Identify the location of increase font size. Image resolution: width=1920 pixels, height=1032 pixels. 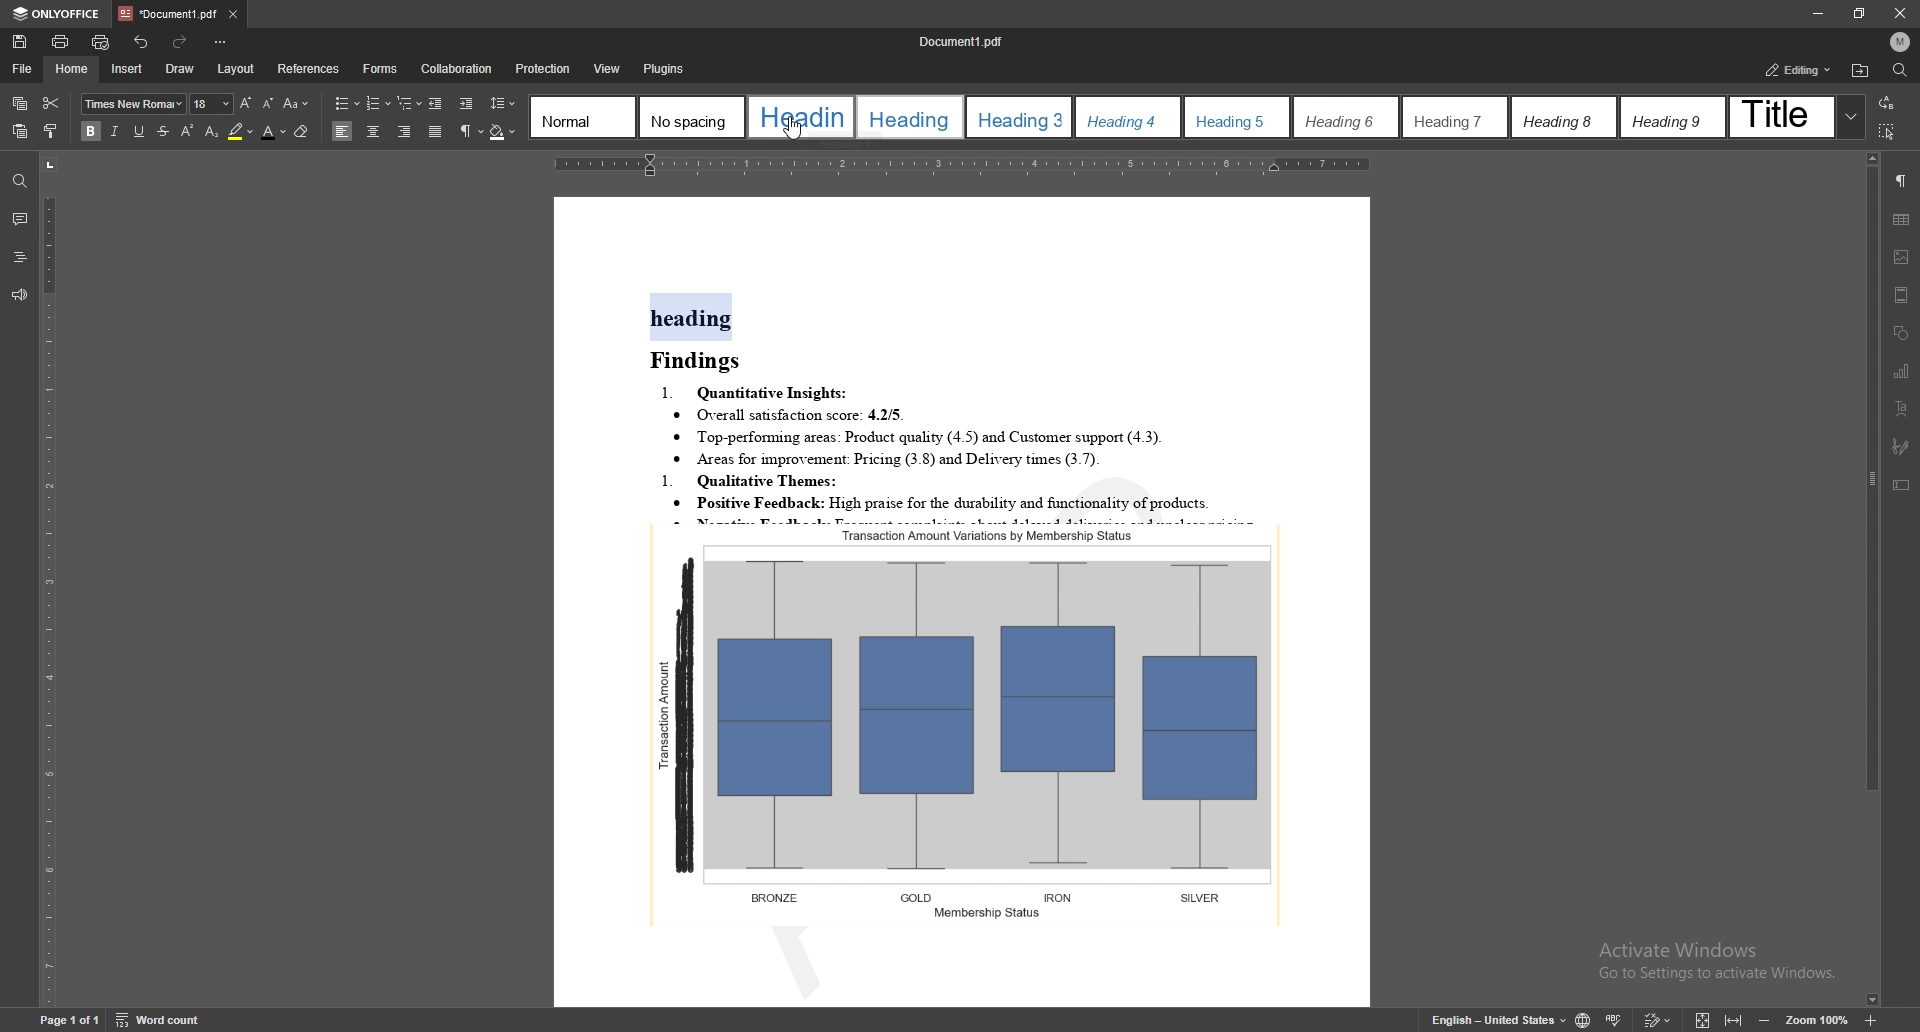
(245, 103).